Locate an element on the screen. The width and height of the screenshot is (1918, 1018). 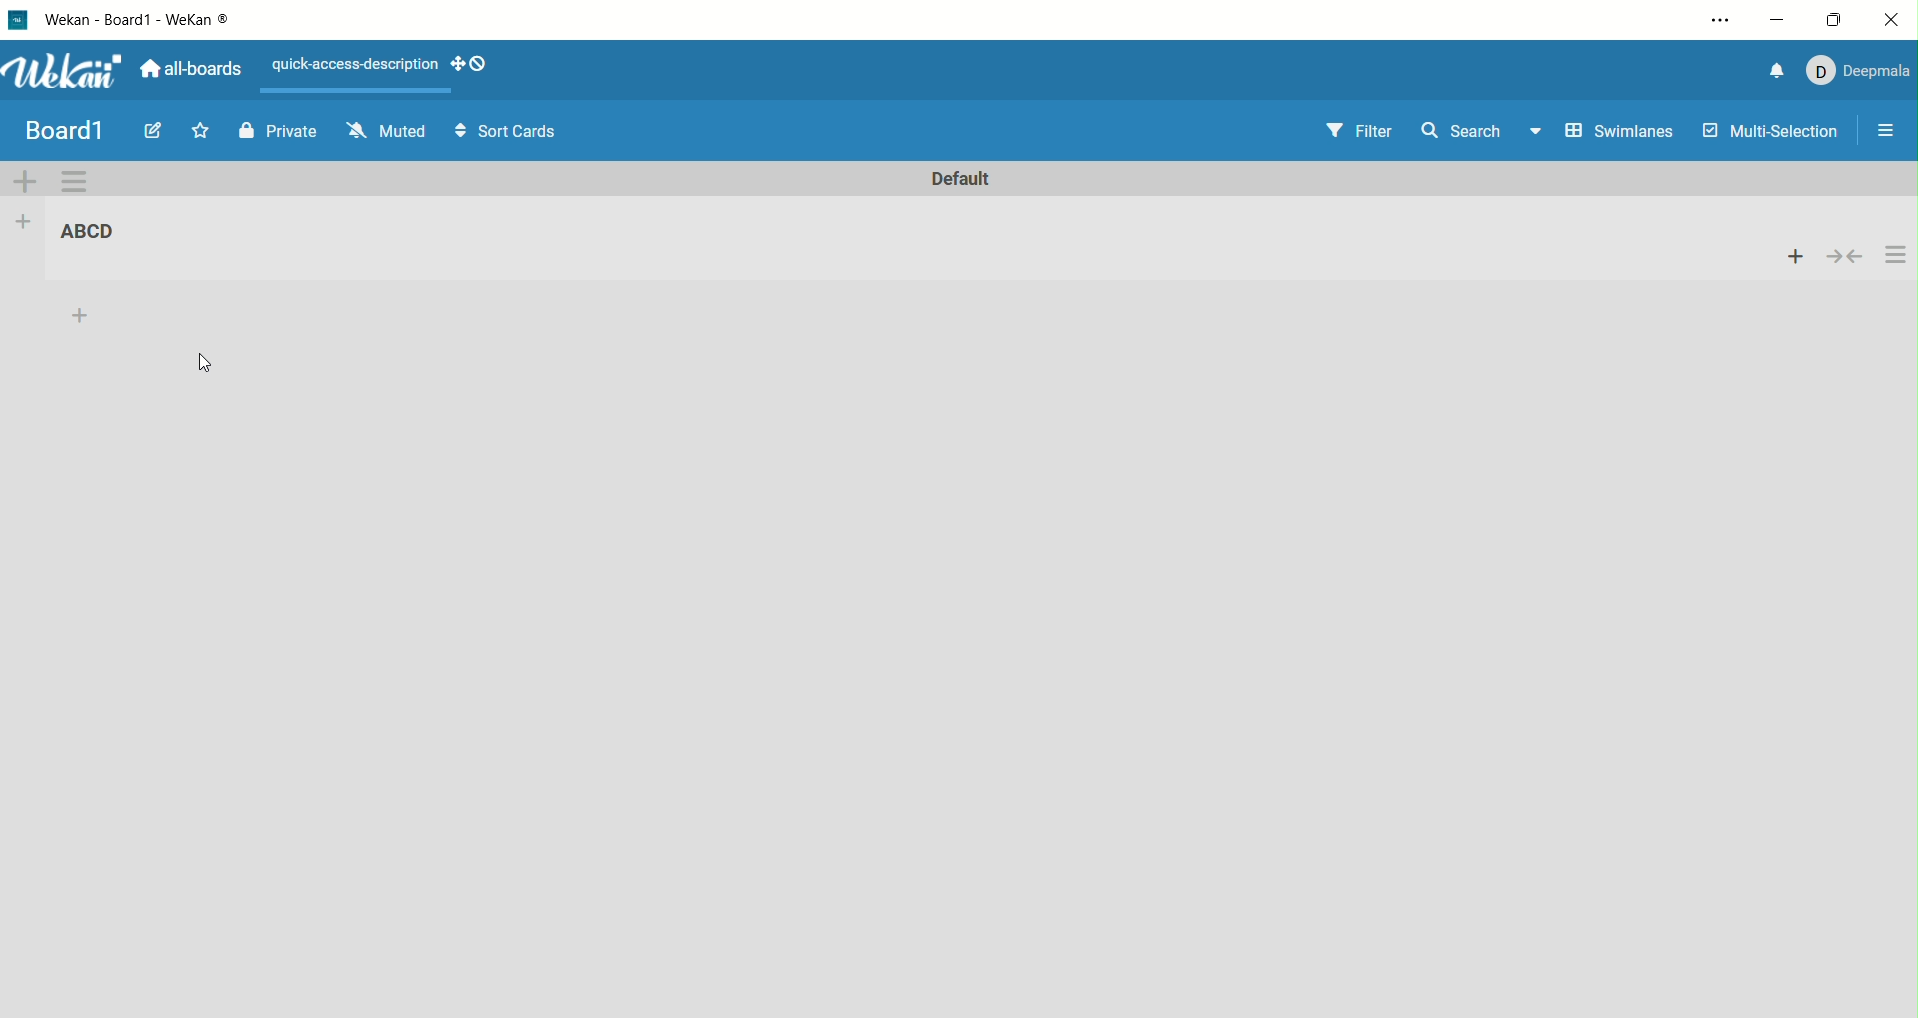
sort cards is located at coordinates (508, 131).